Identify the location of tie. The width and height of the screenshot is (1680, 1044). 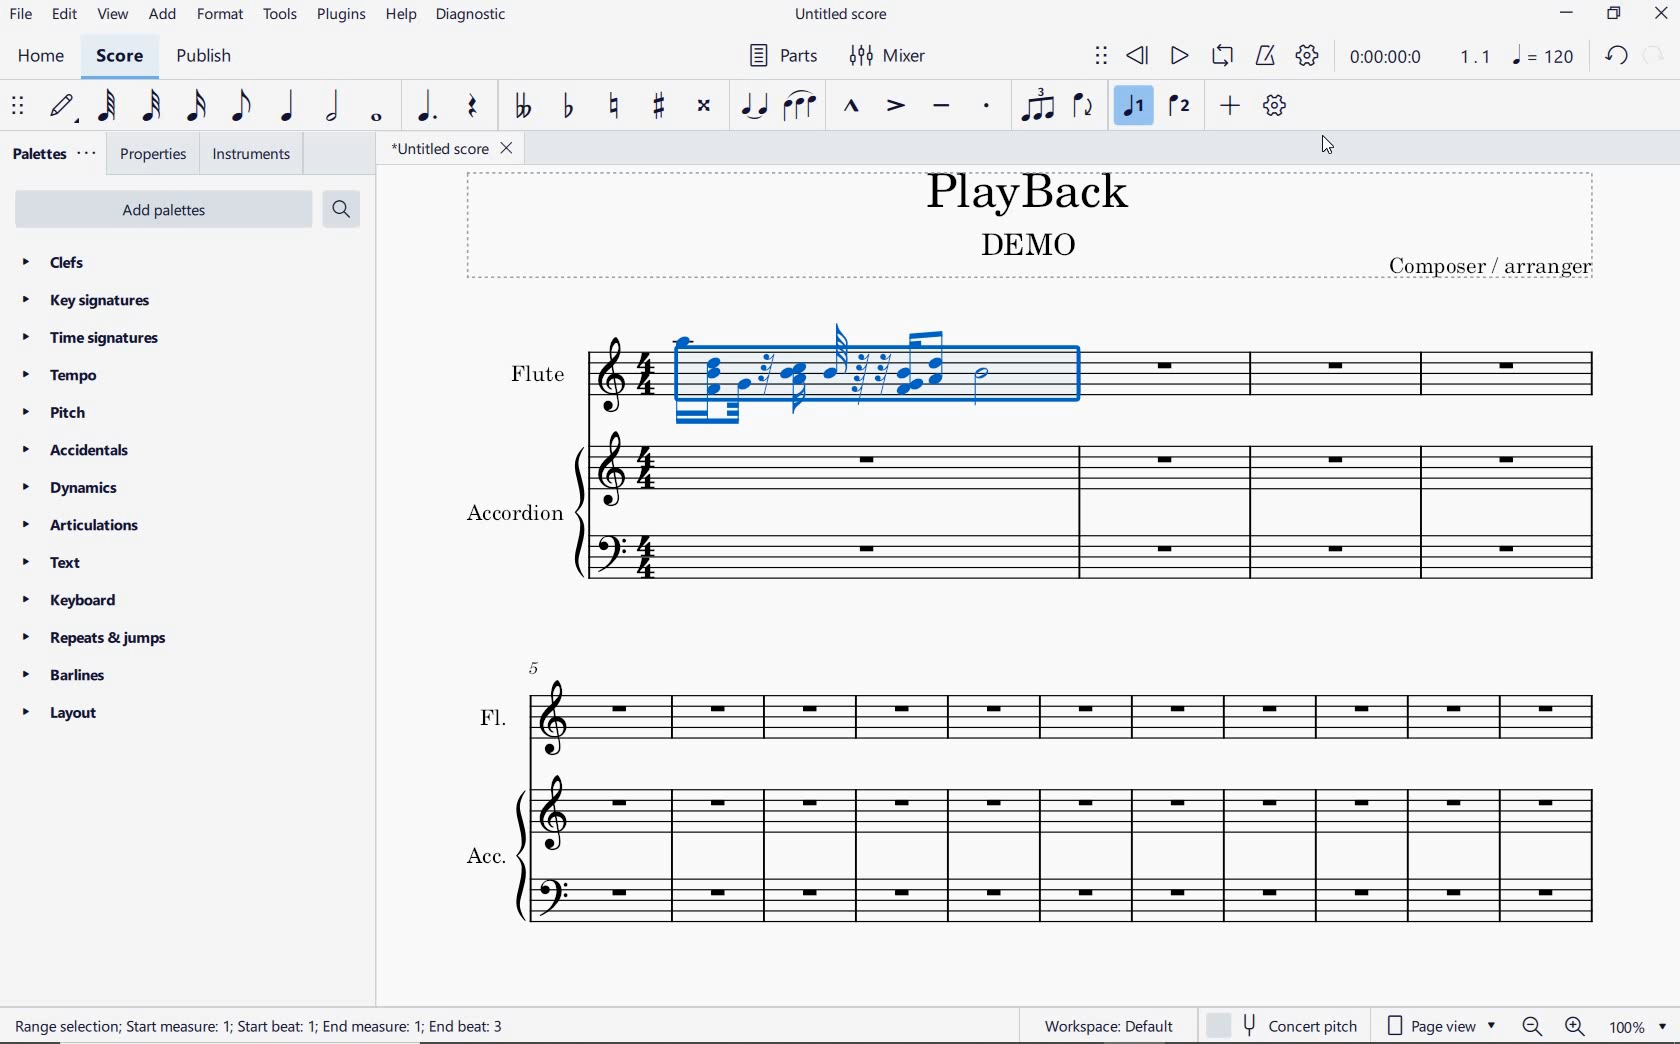
(755, 107).